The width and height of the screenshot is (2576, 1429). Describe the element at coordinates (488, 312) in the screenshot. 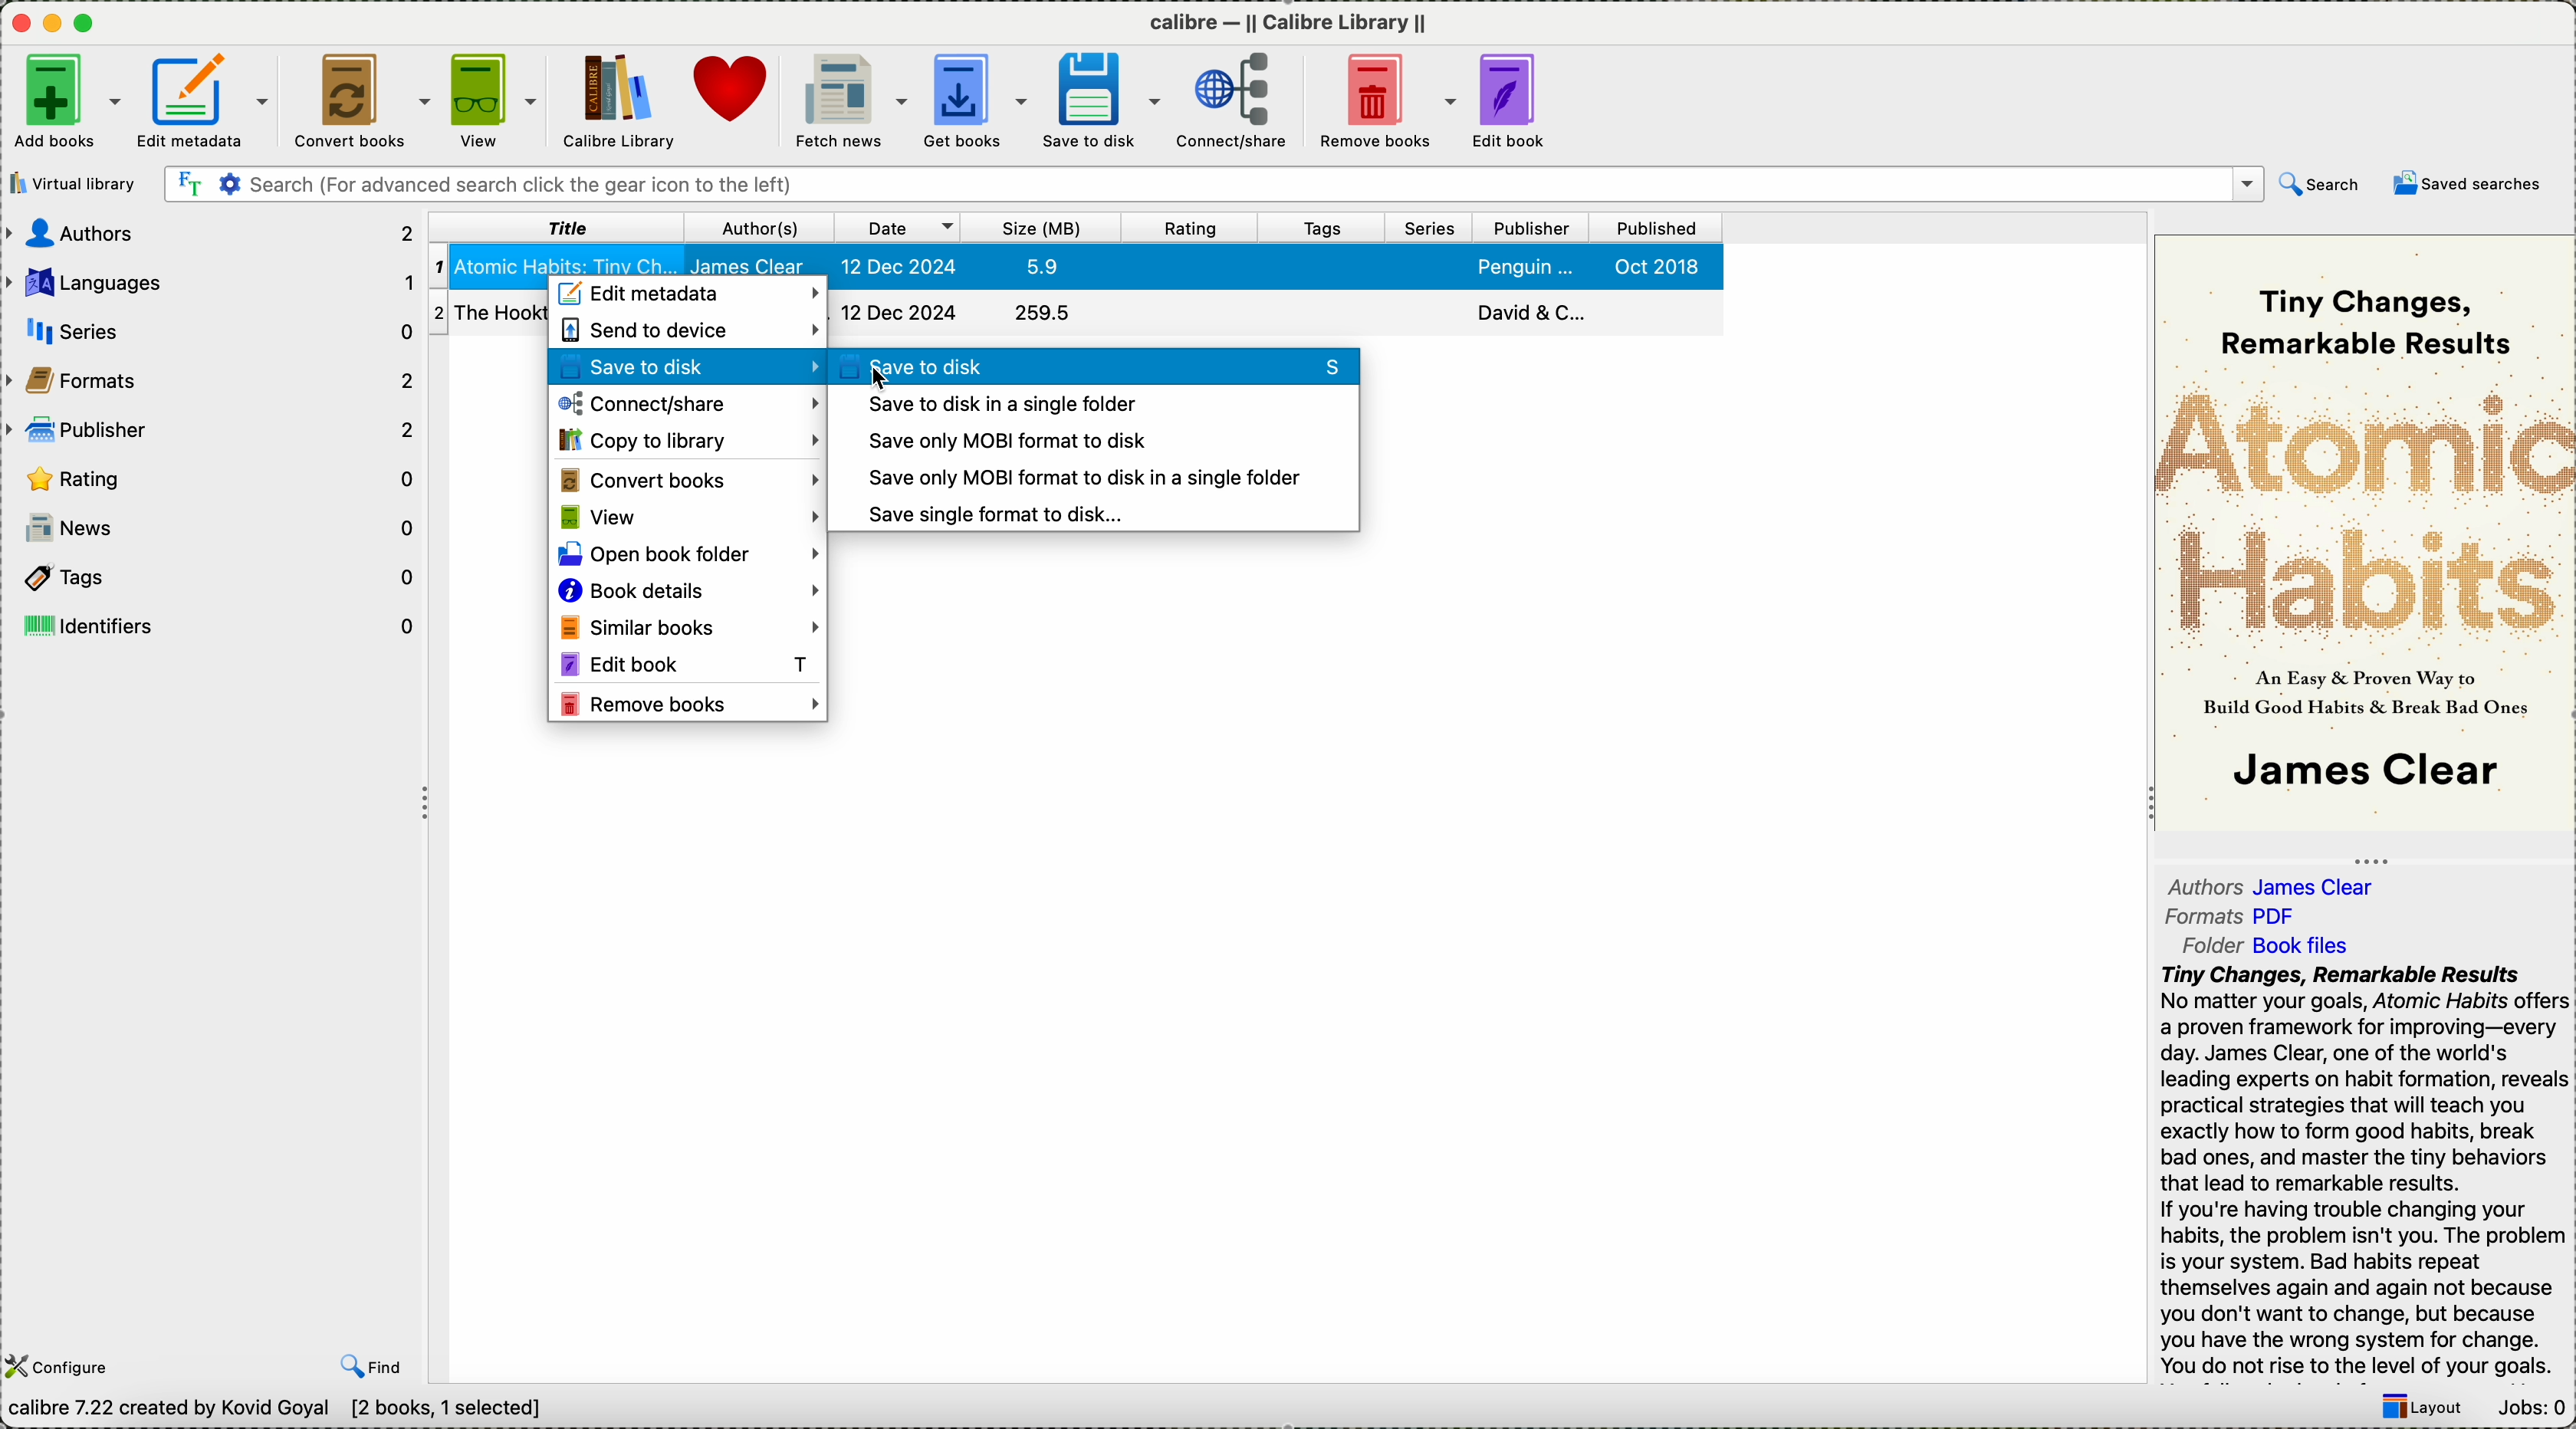

I see `The Hooktionary book details` at that location.